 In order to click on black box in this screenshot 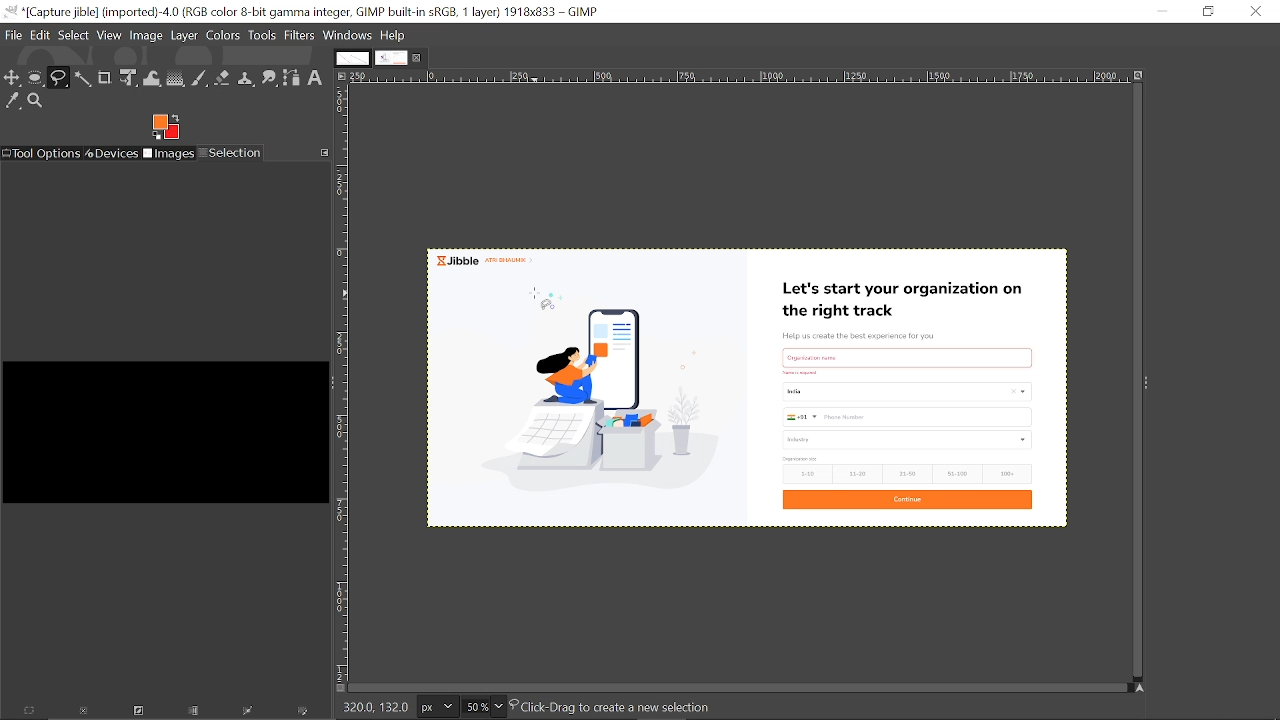, I will do `click(163, 424)`.